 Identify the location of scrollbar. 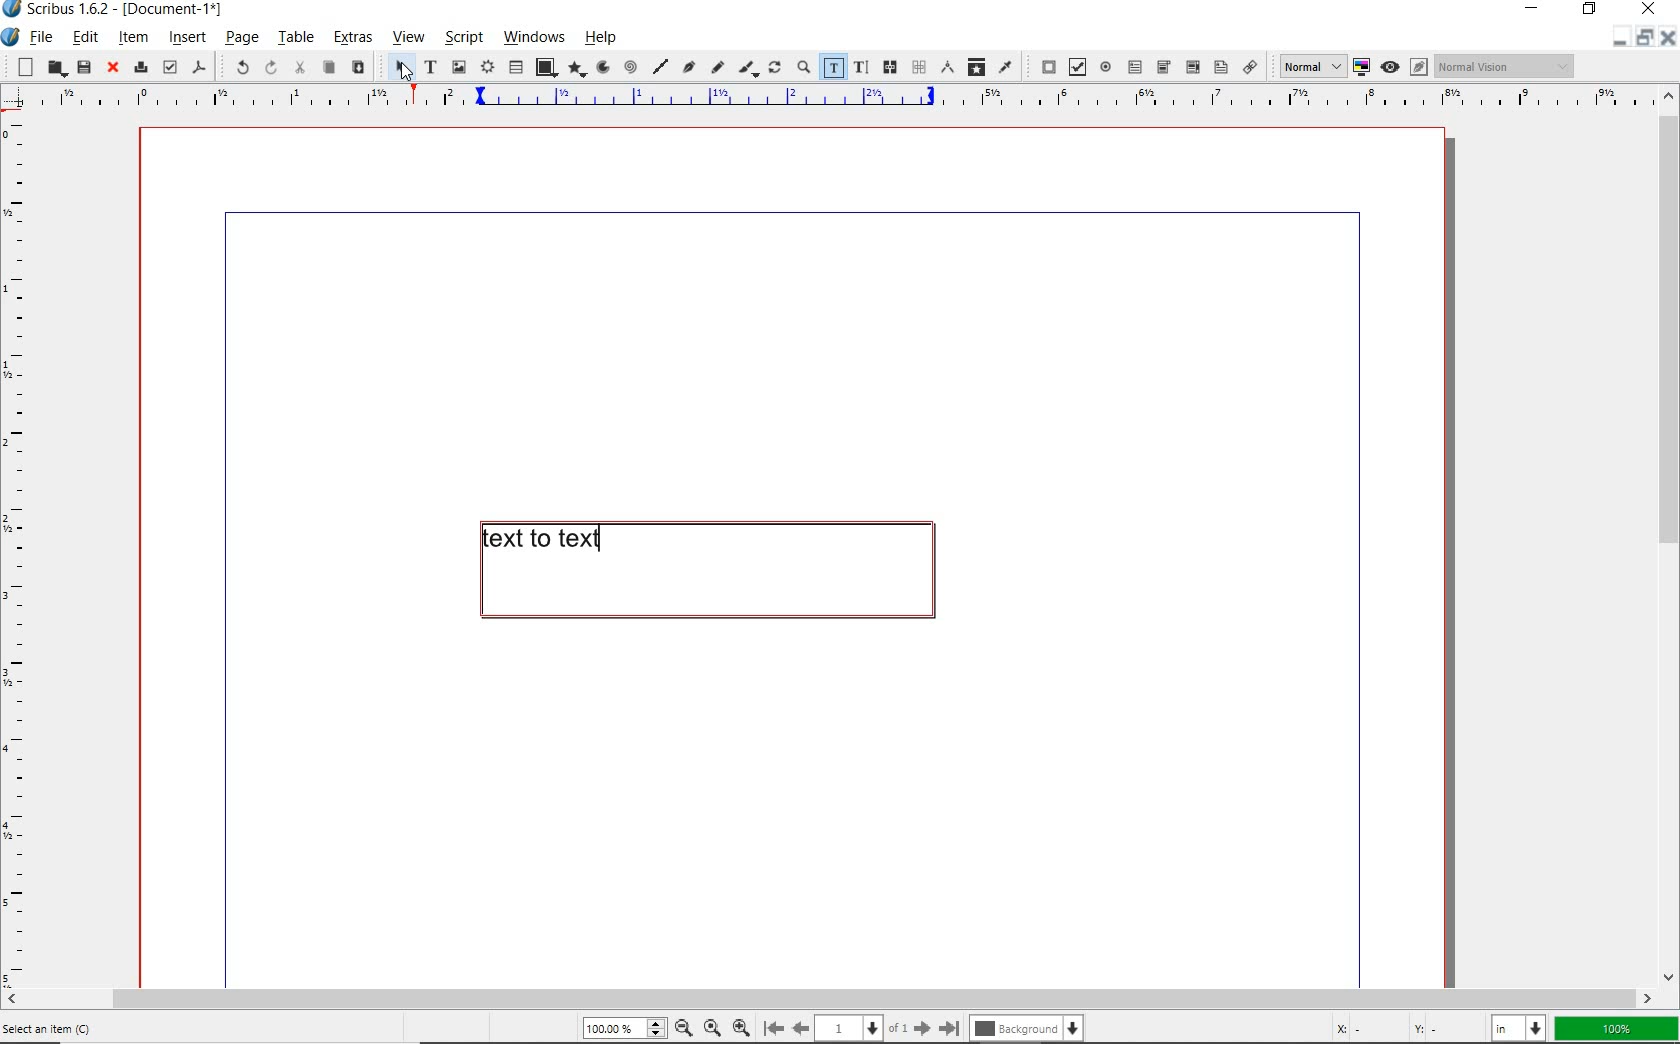
(829, 998).